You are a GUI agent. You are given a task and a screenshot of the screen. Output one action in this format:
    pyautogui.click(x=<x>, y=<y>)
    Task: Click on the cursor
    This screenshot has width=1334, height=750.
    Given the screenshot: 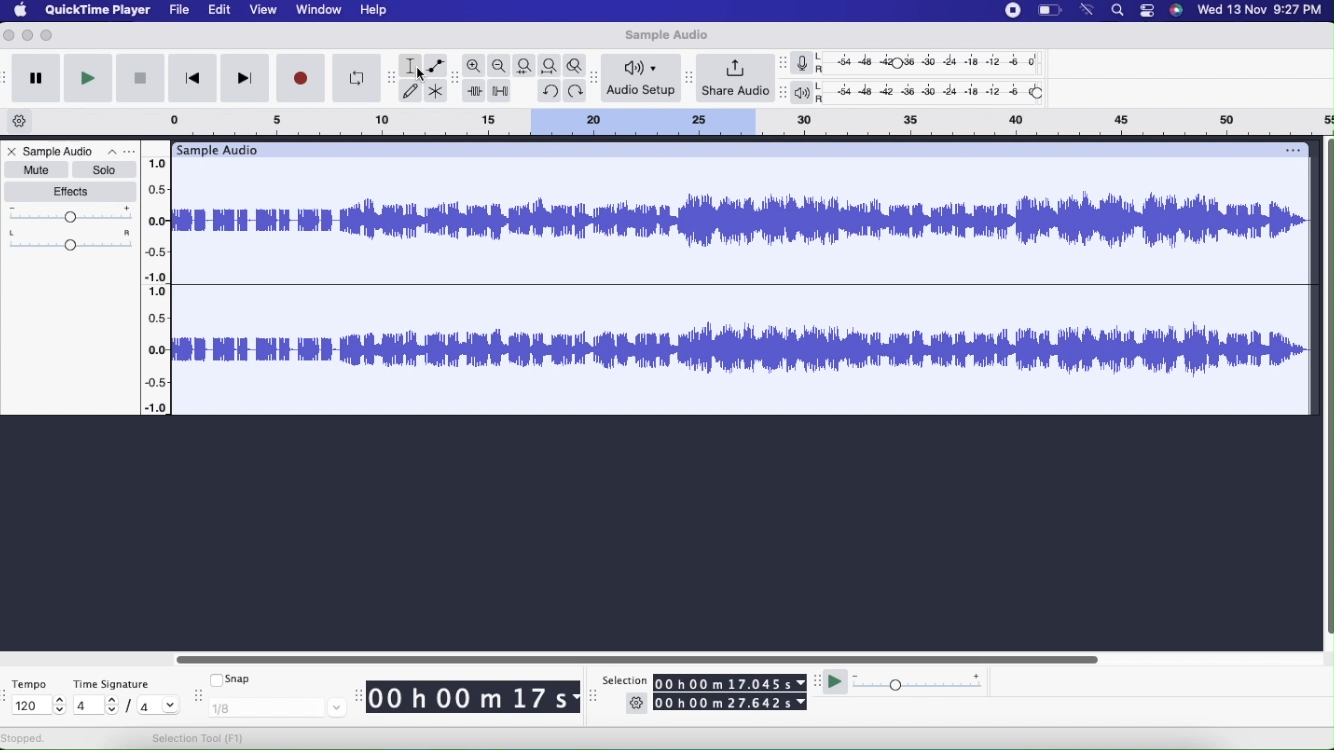 What is the action you would take?
    pyautogui.click(x=423, y=75)
    